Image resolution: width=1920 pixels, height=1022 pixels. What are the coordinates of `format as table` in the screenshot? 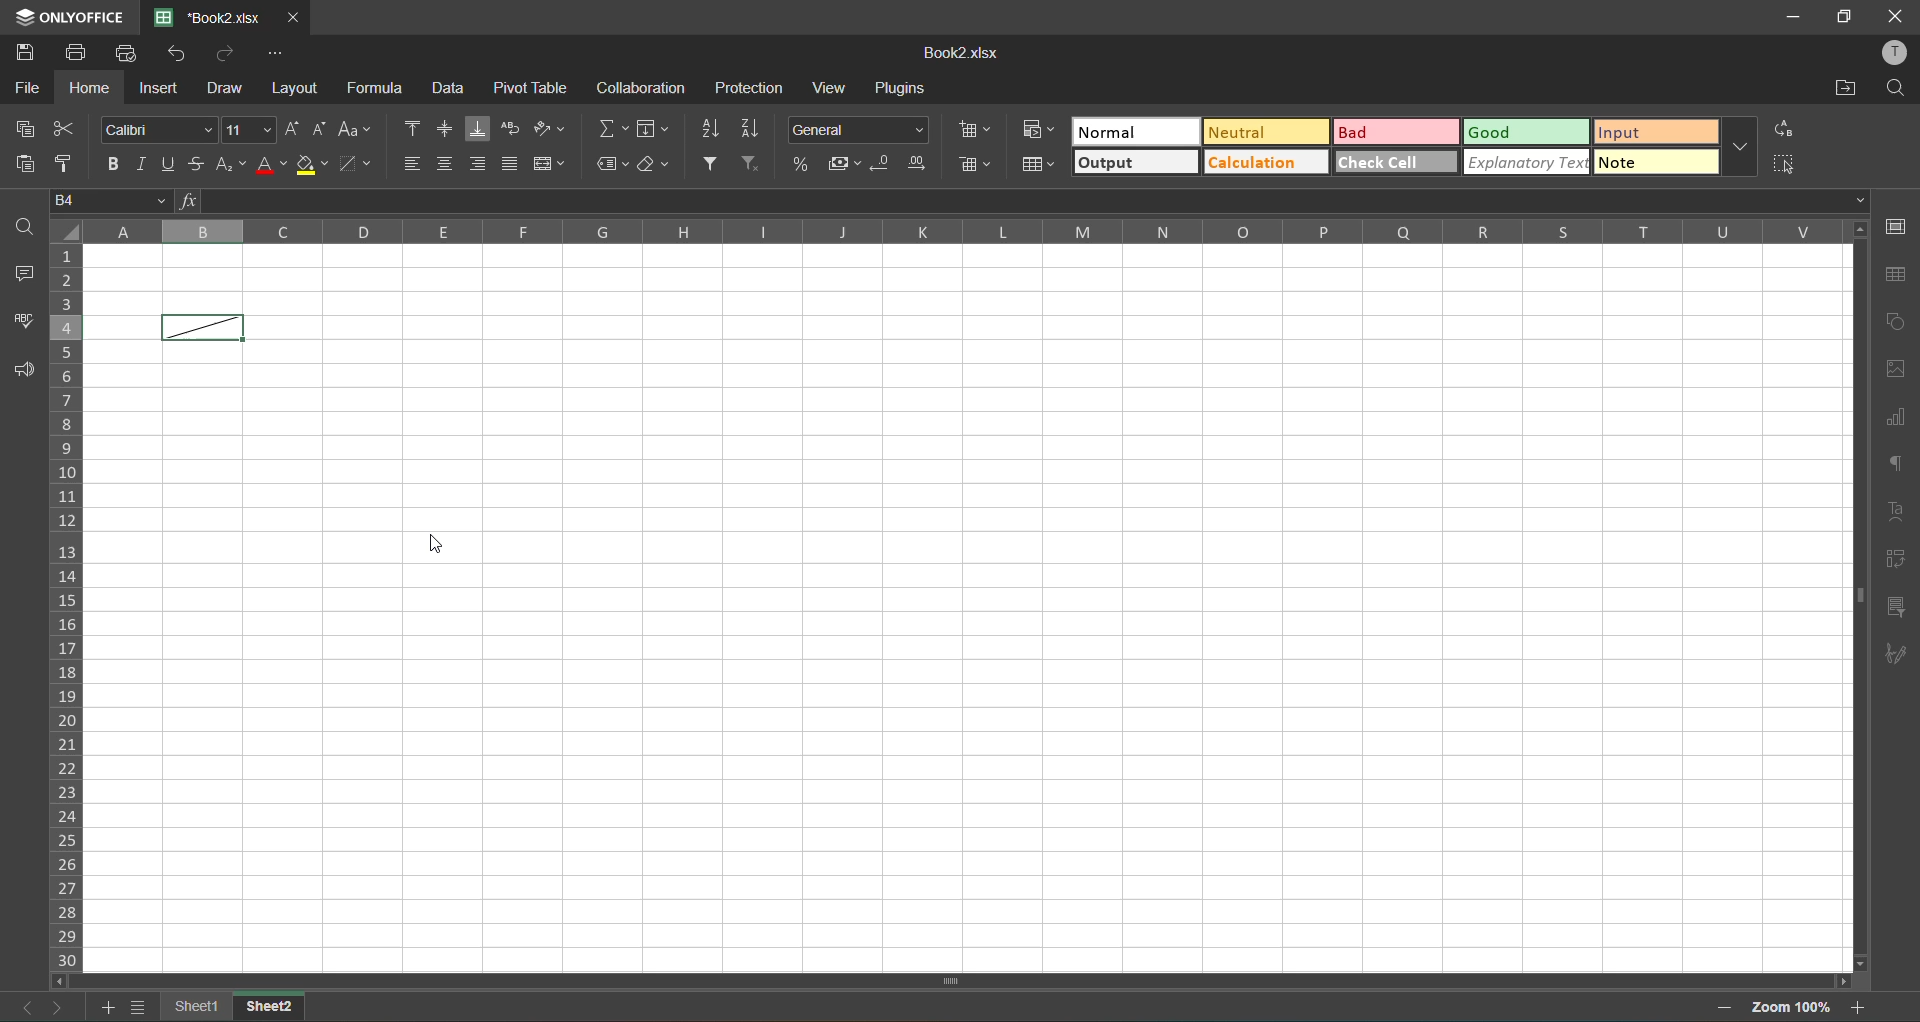 It's located at (1043, 166).